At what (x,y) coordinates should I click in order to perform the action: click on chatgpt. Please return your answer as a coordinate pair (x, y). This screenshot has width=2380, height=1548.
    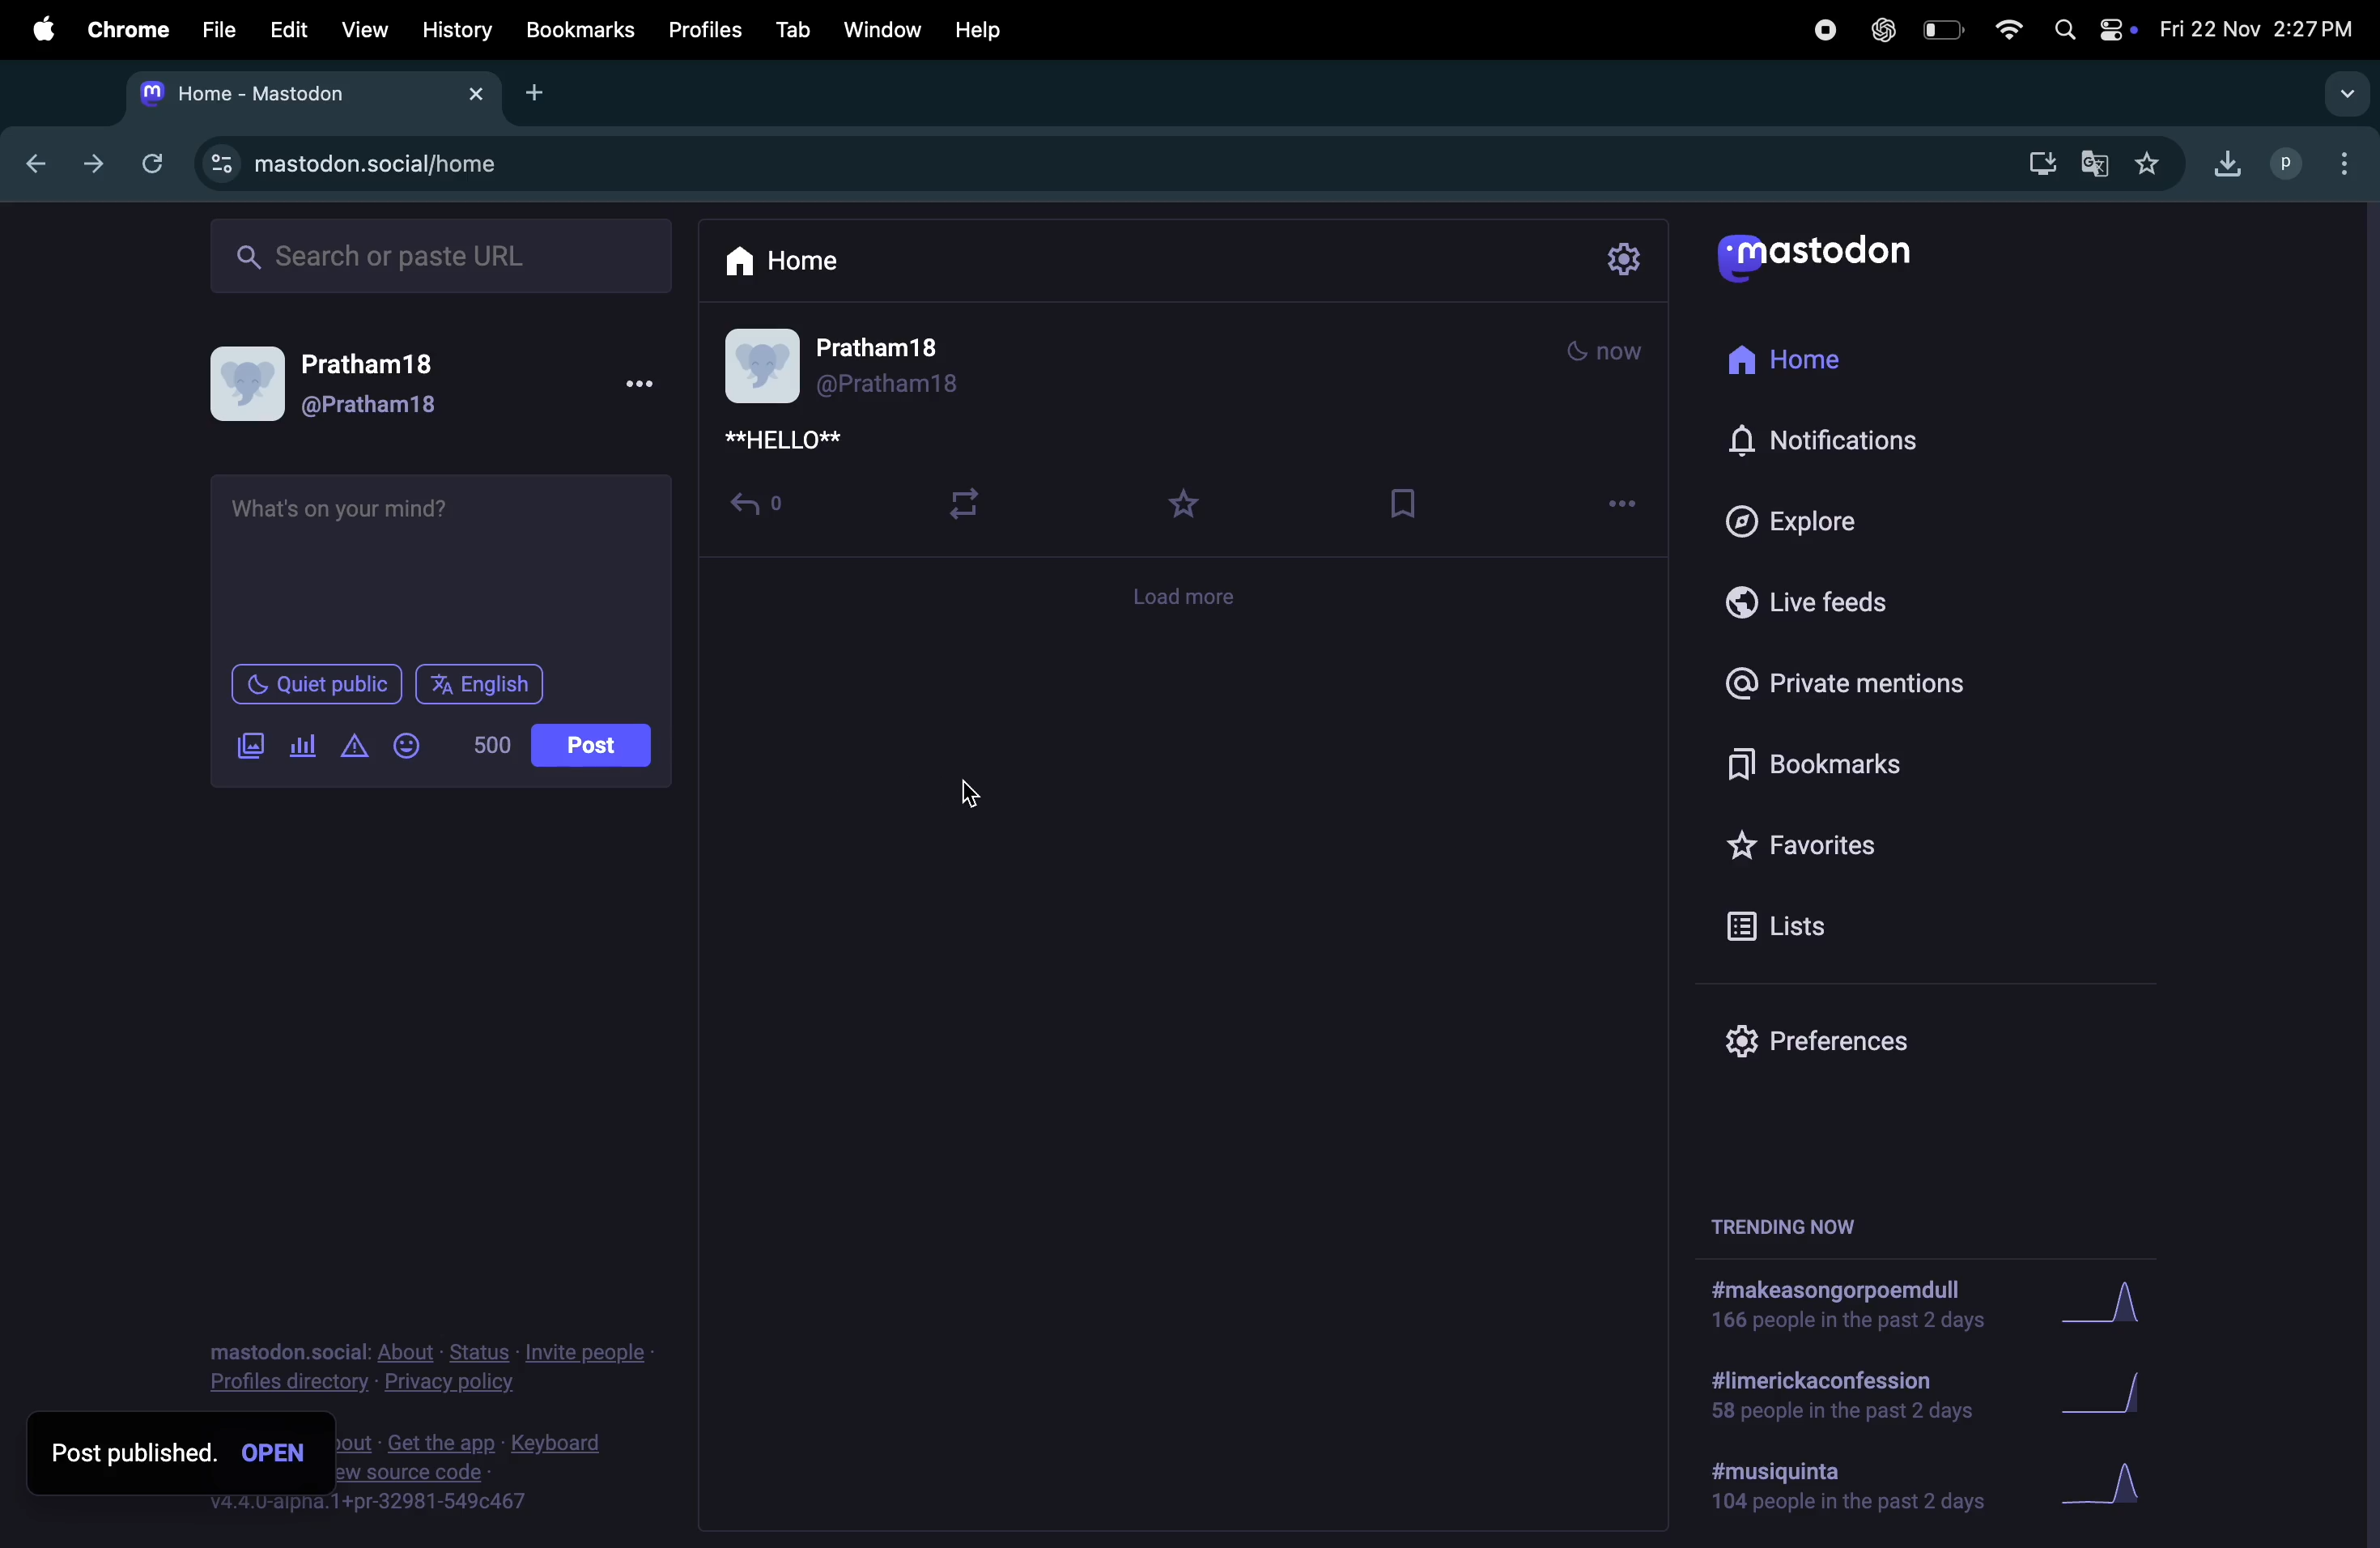
    Looking at the image, I should click on (1887, 29).